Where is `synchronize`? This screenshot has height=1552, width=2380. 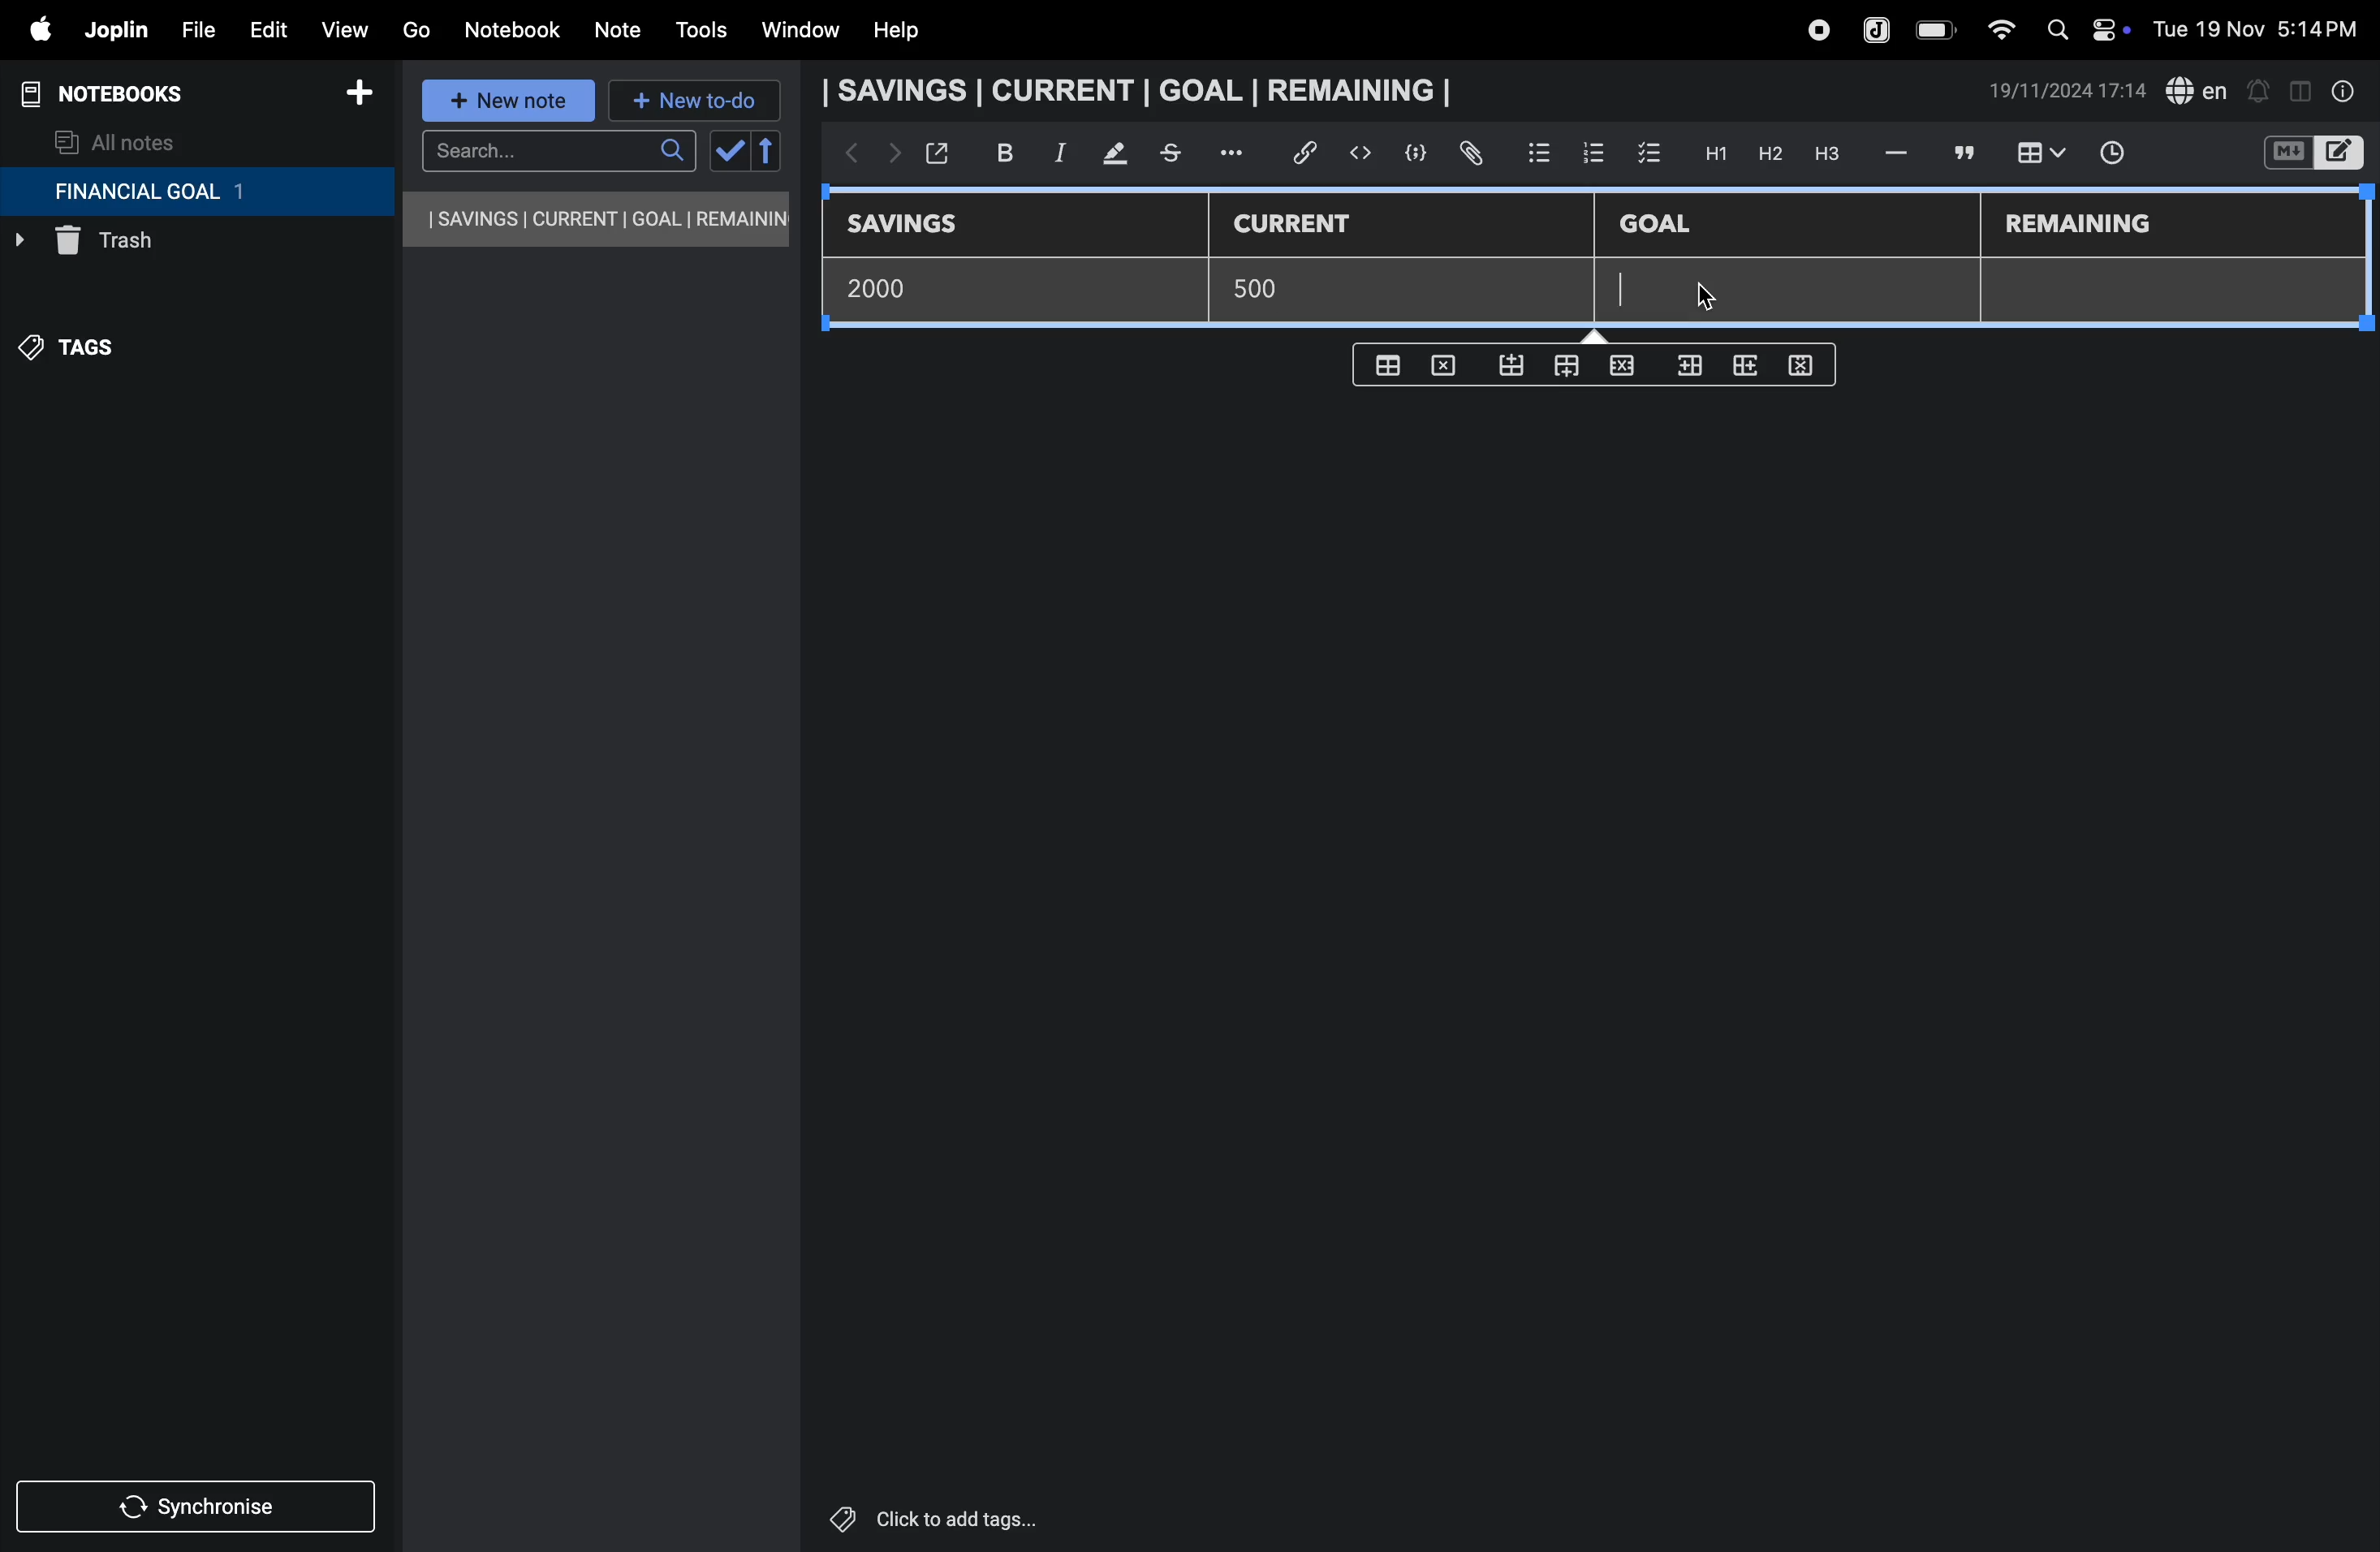 synchronize is located at coordinates (198, 1503).